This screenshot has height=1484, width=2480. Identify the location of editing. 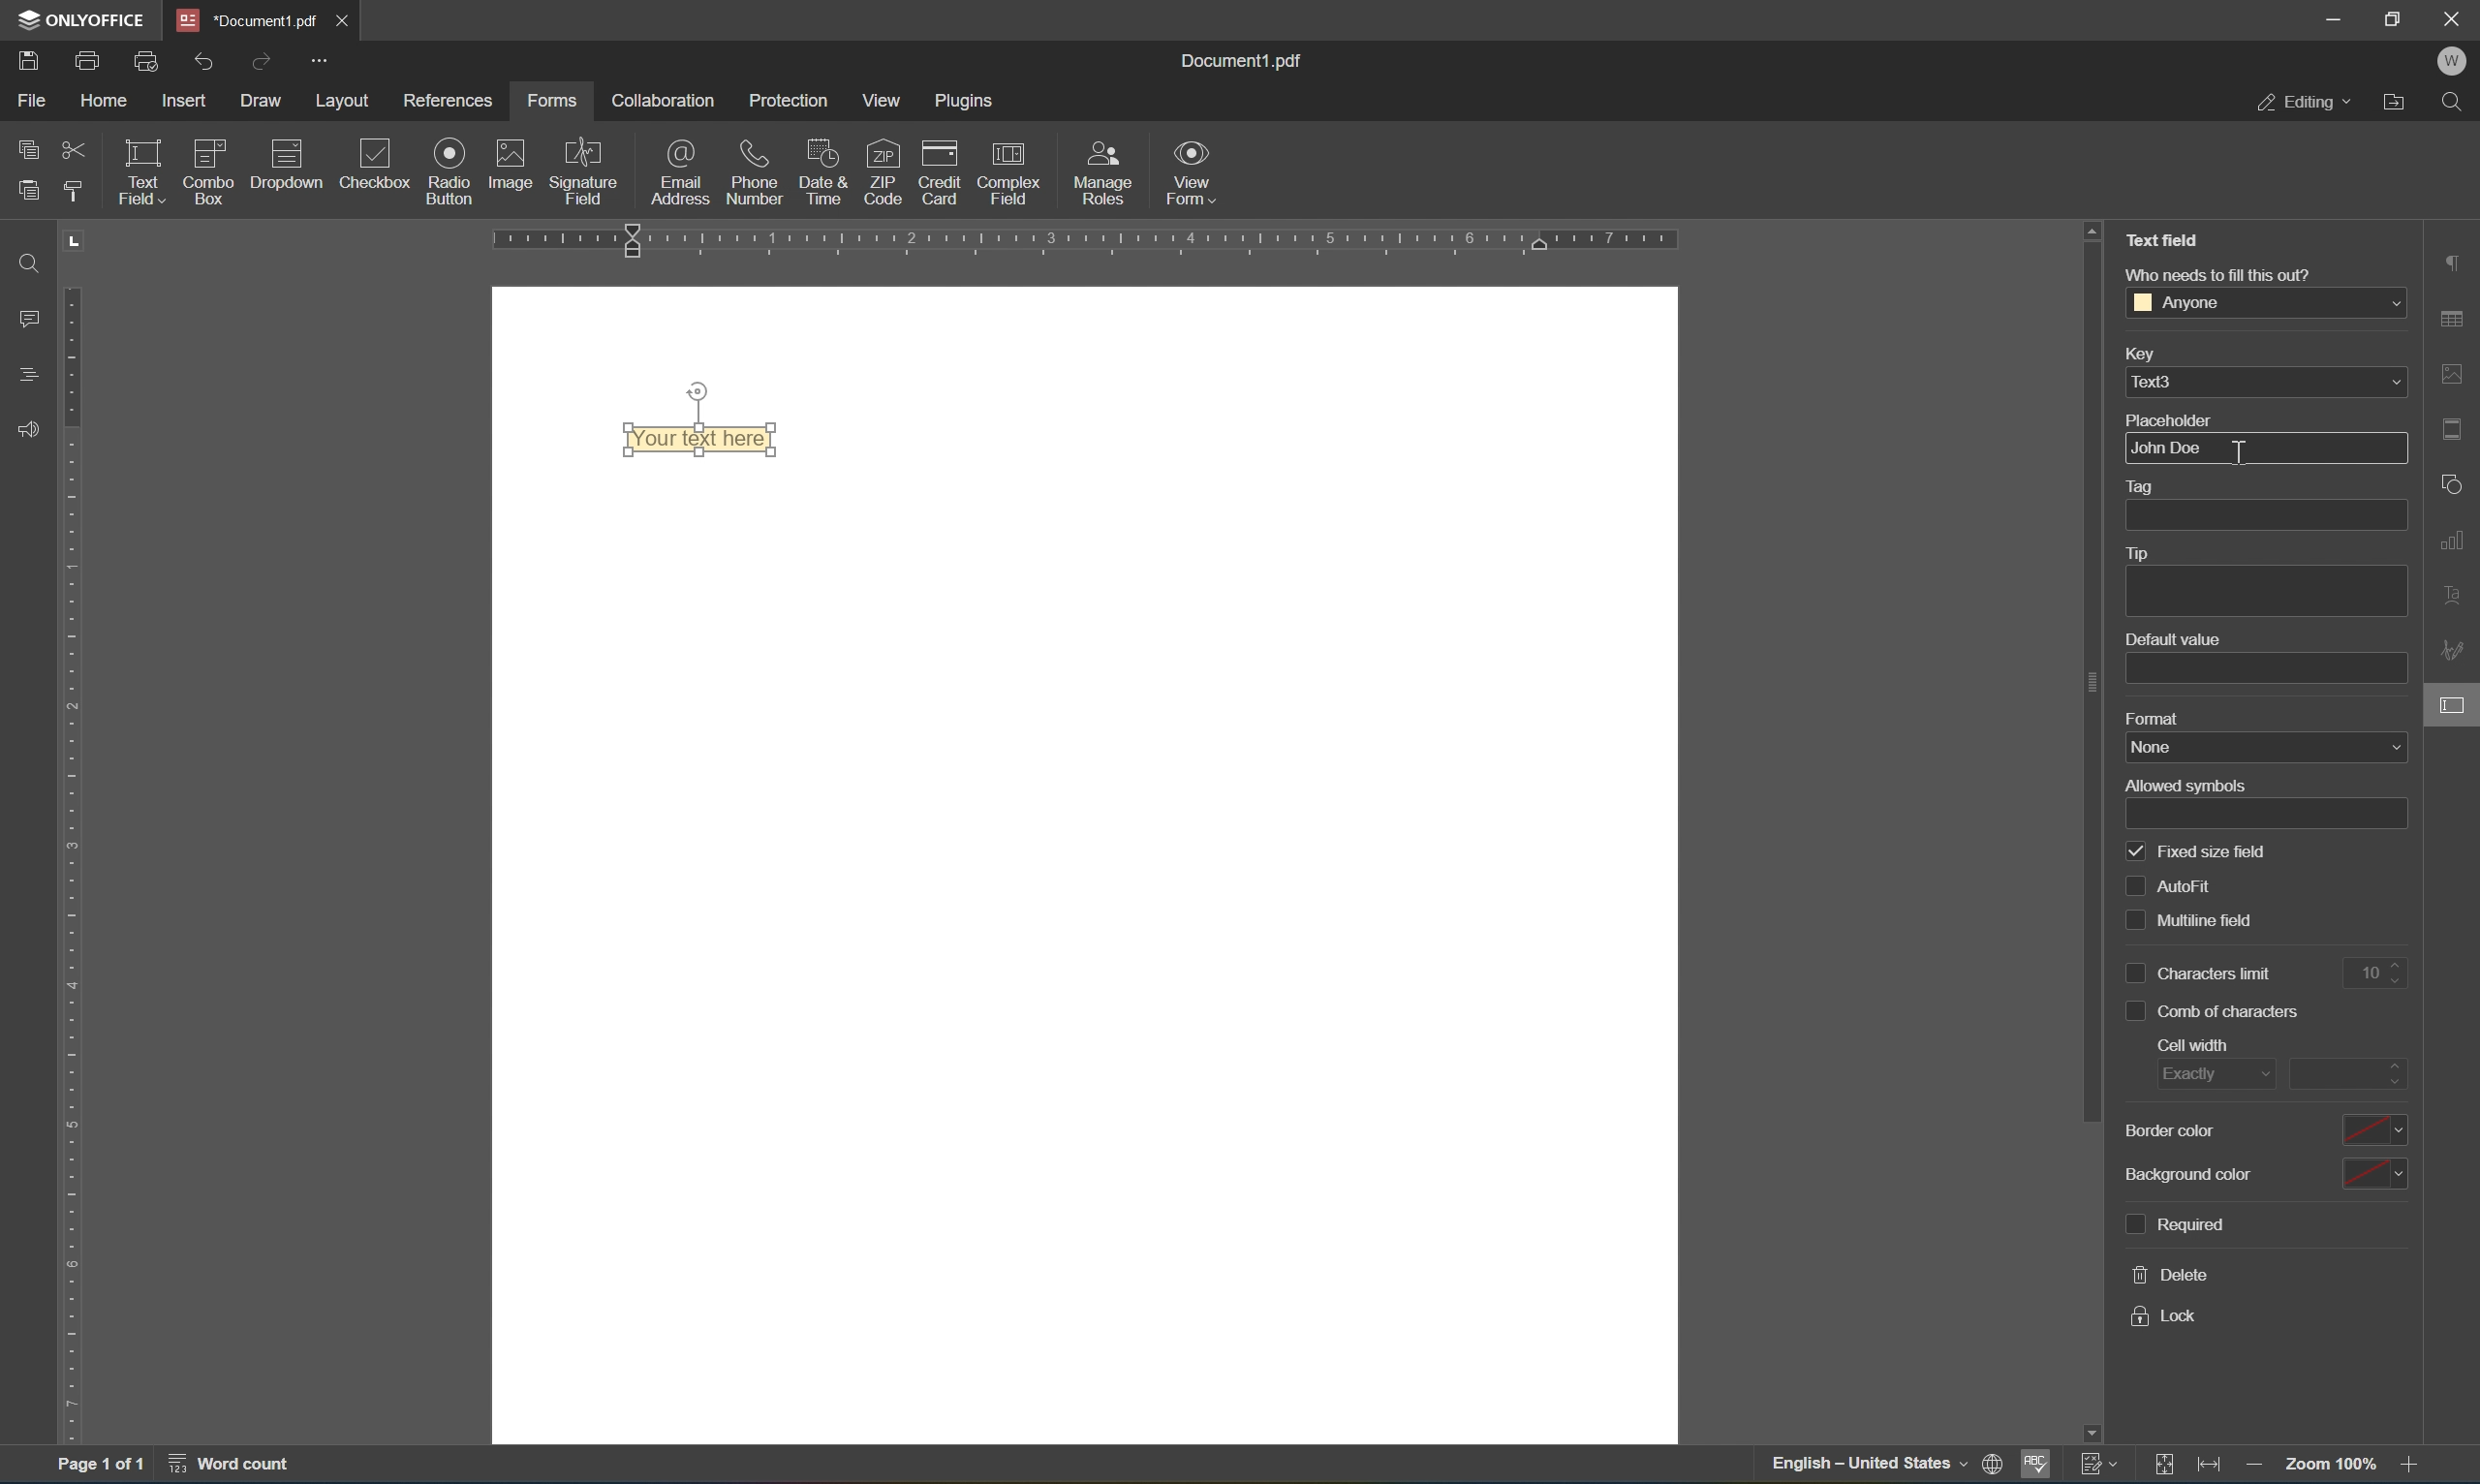
(2300, 104).